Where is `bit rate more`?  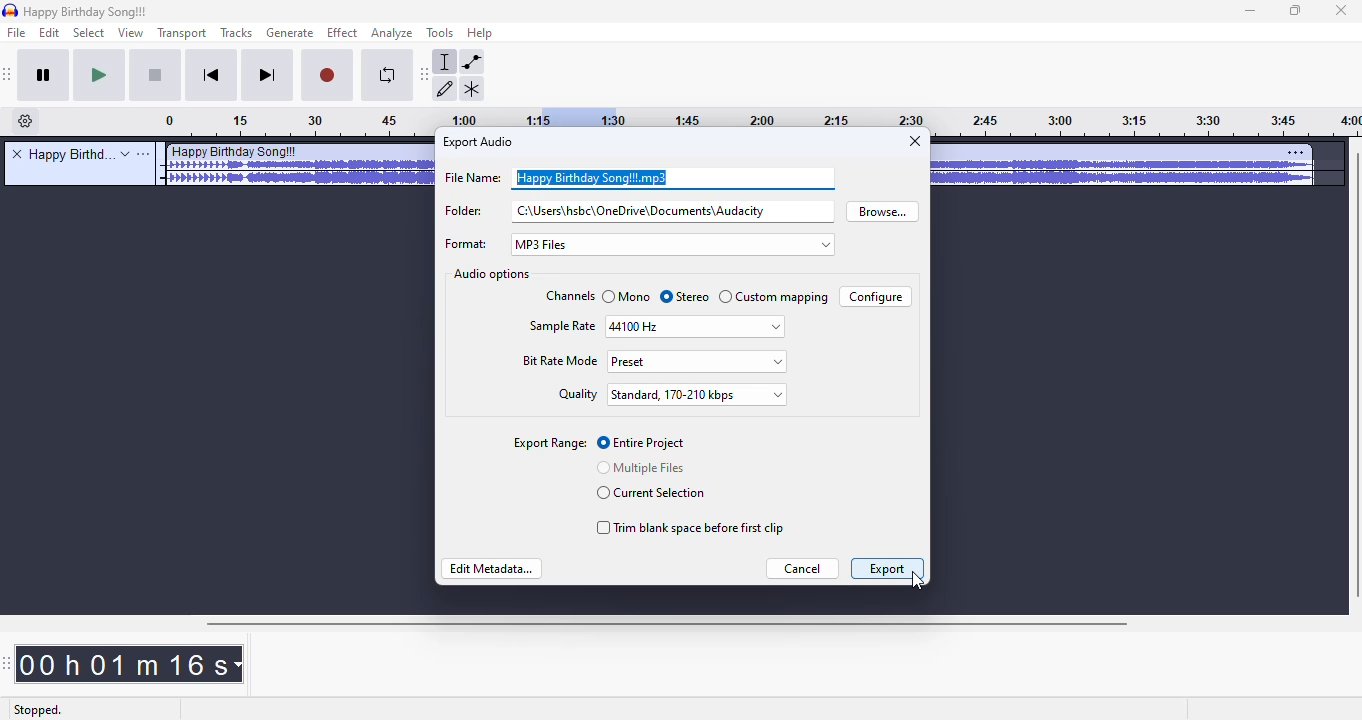 bit rate more is located at coordinates (561, 361).